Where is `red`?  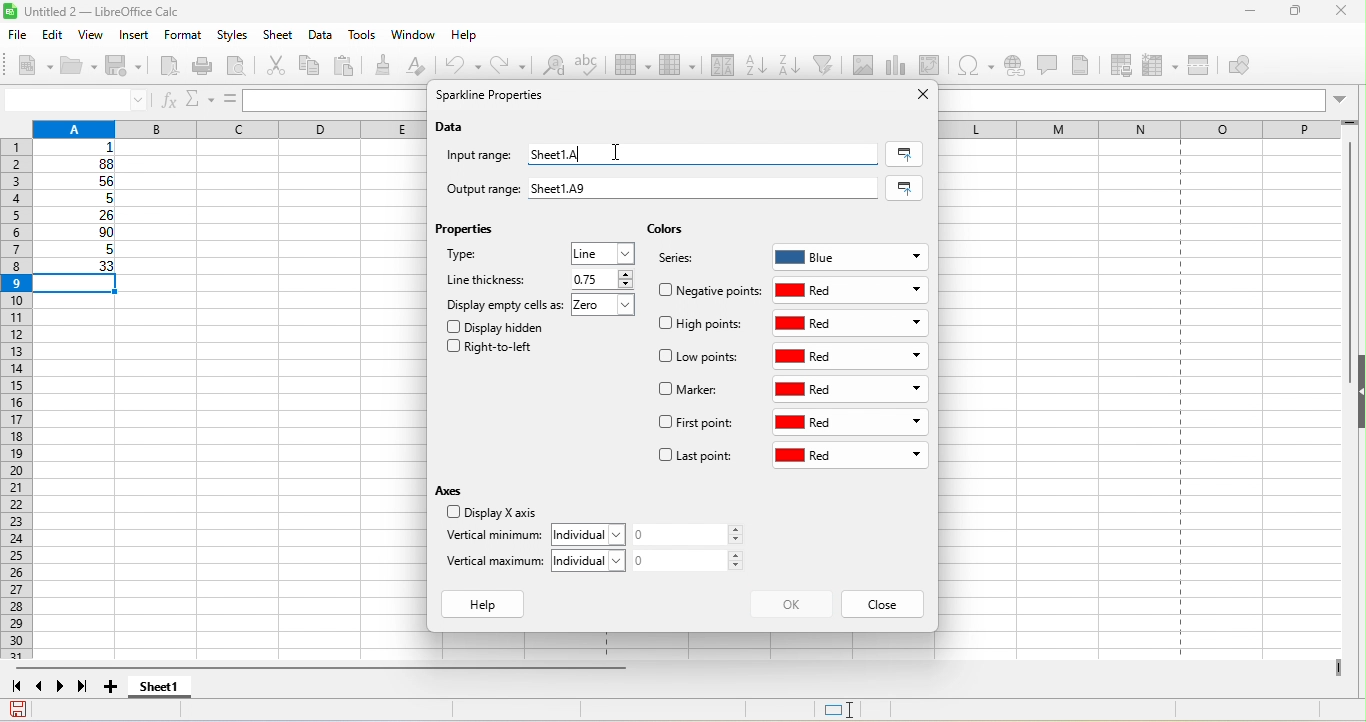 red is located at coordinates (850, 424).